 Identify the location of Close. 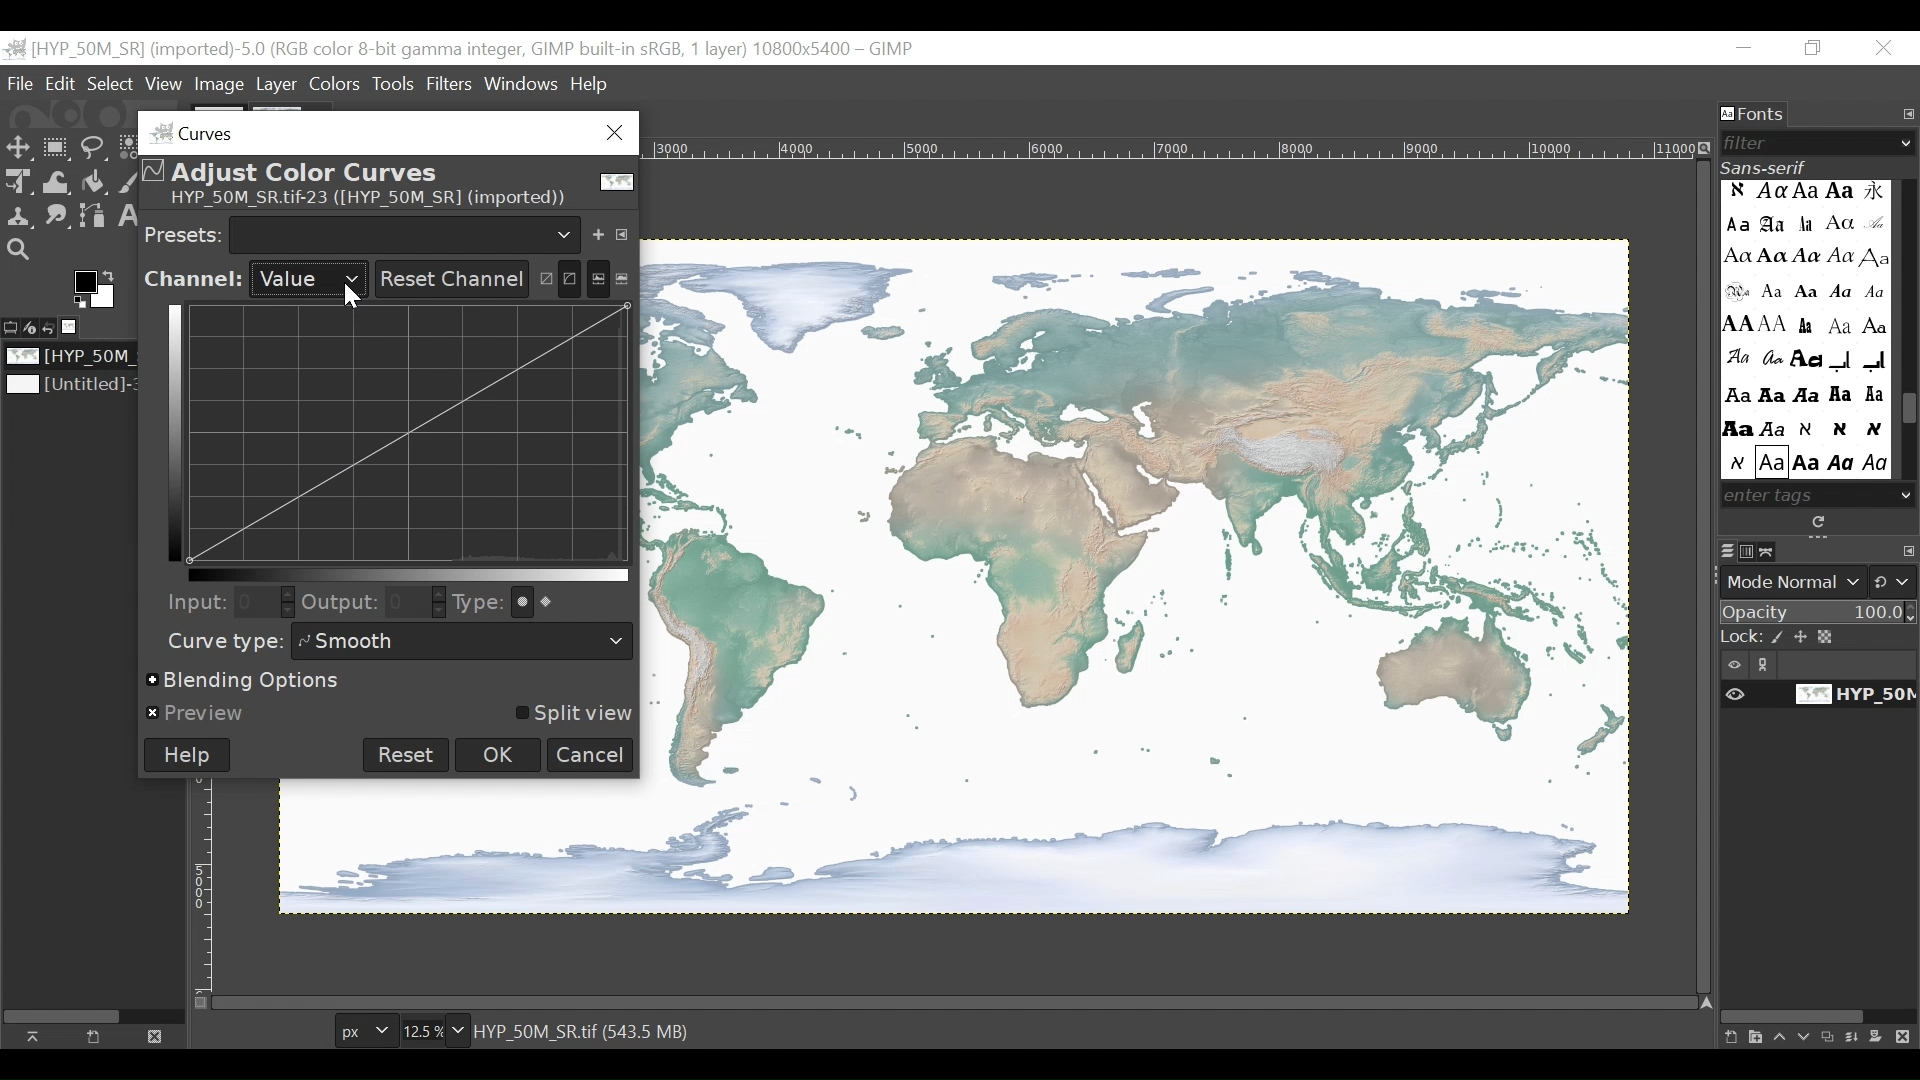
(1885, 49).